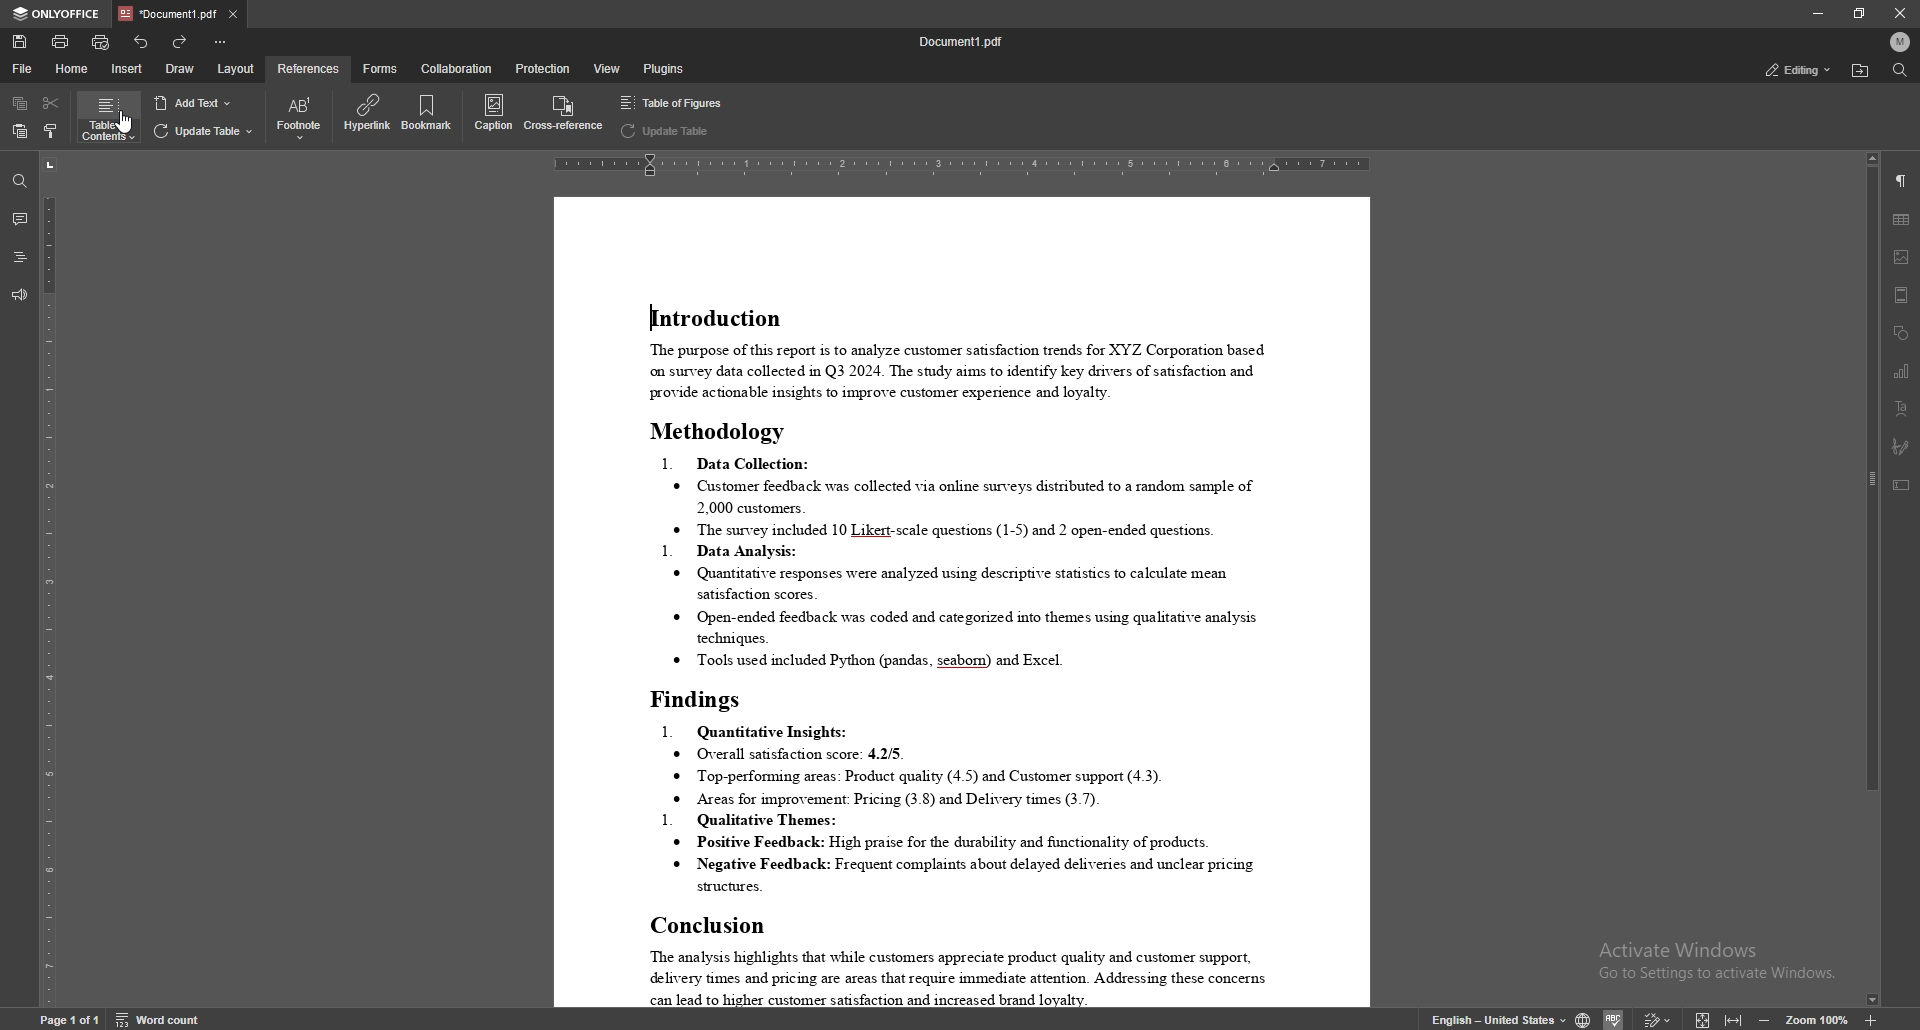 This screenshot has height=1030, width=1920. Describe the element at coordinates (1800, 70) in the screenshot. I see `status` at that location.